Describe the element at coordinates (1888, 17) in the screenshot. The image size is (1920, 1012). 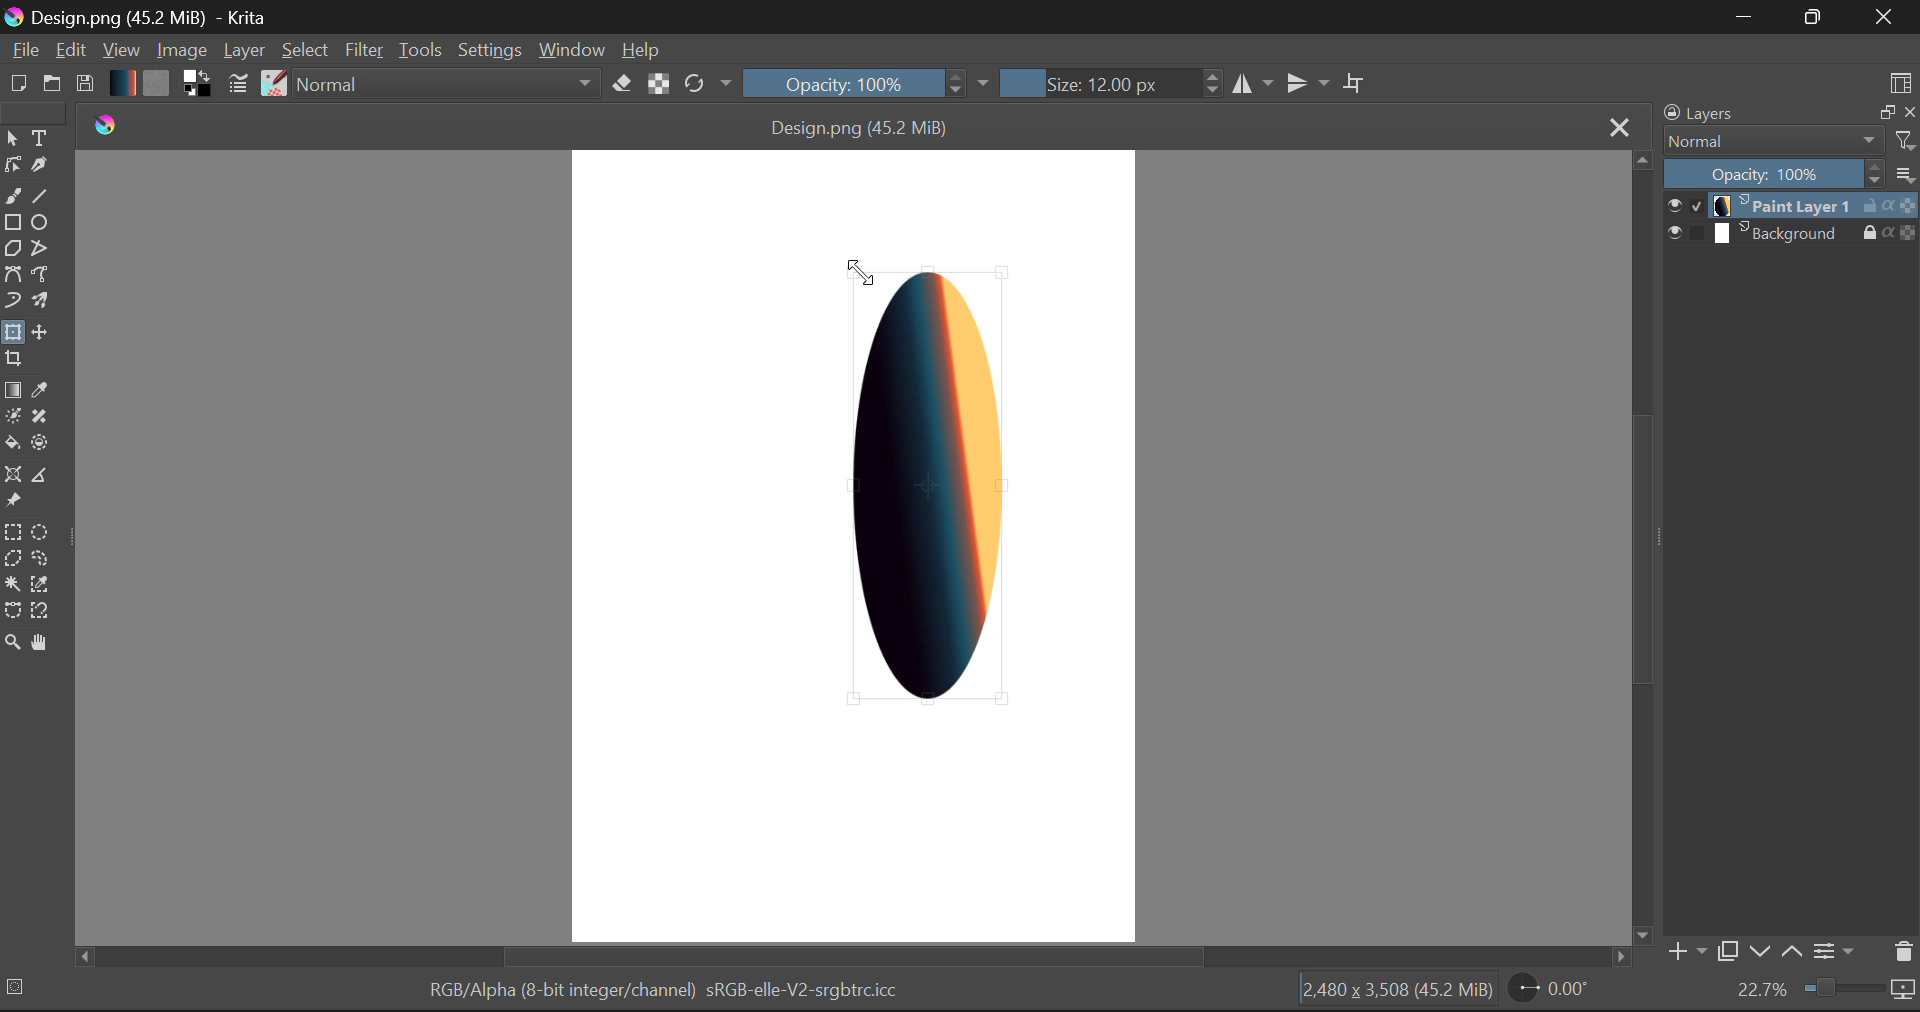
I see `Close` at that location.